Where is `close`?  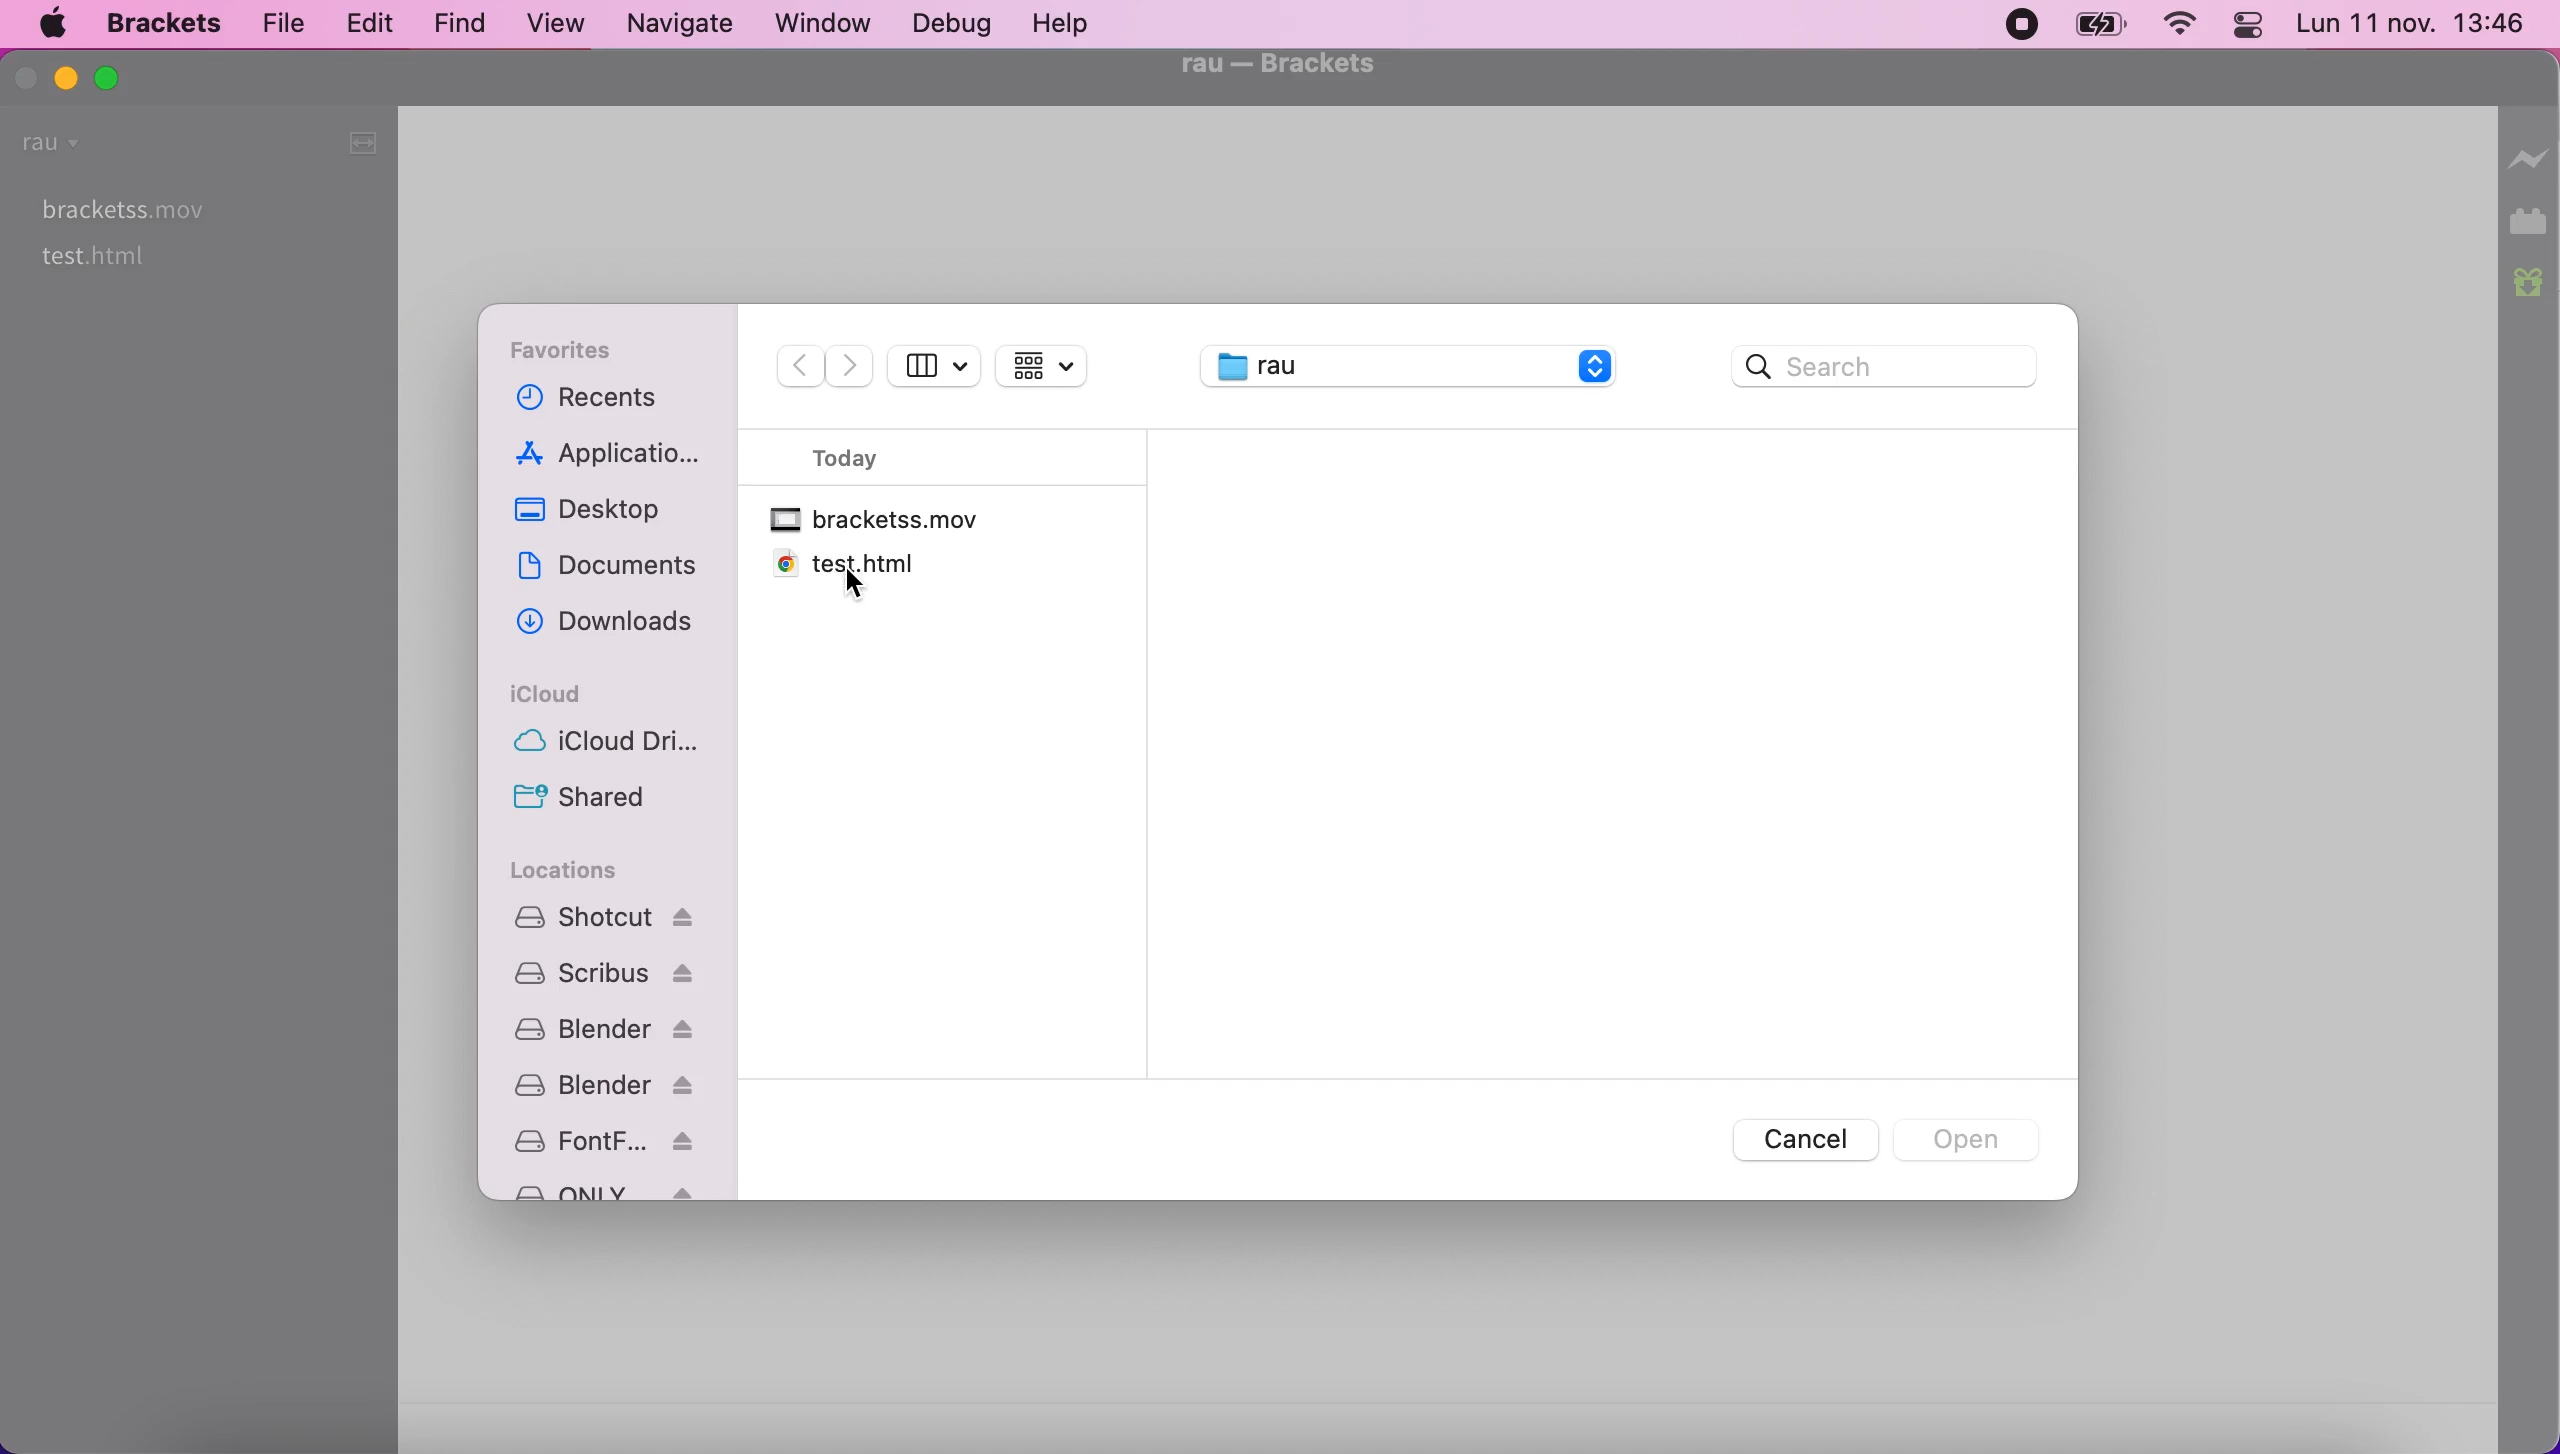
close is located at coordinates (26, 77).